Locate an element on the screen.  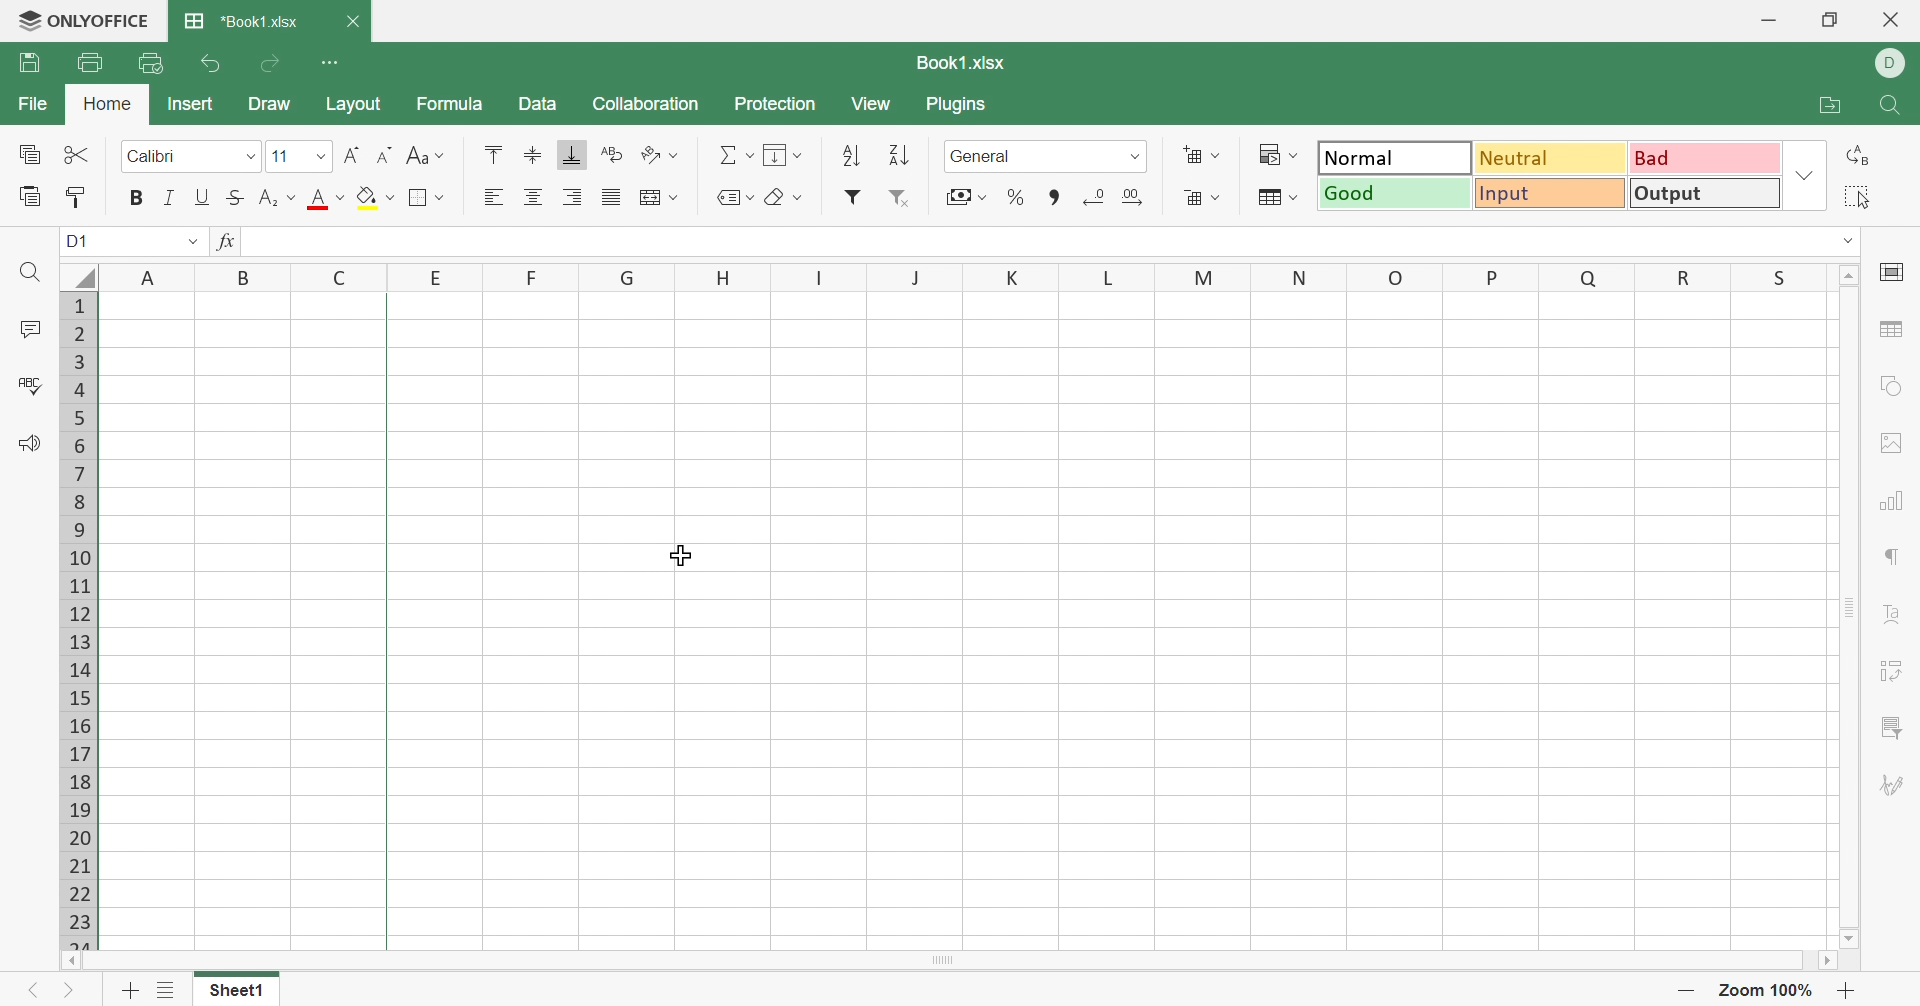
Book1.xlsx is located at coordinates (964, 60).